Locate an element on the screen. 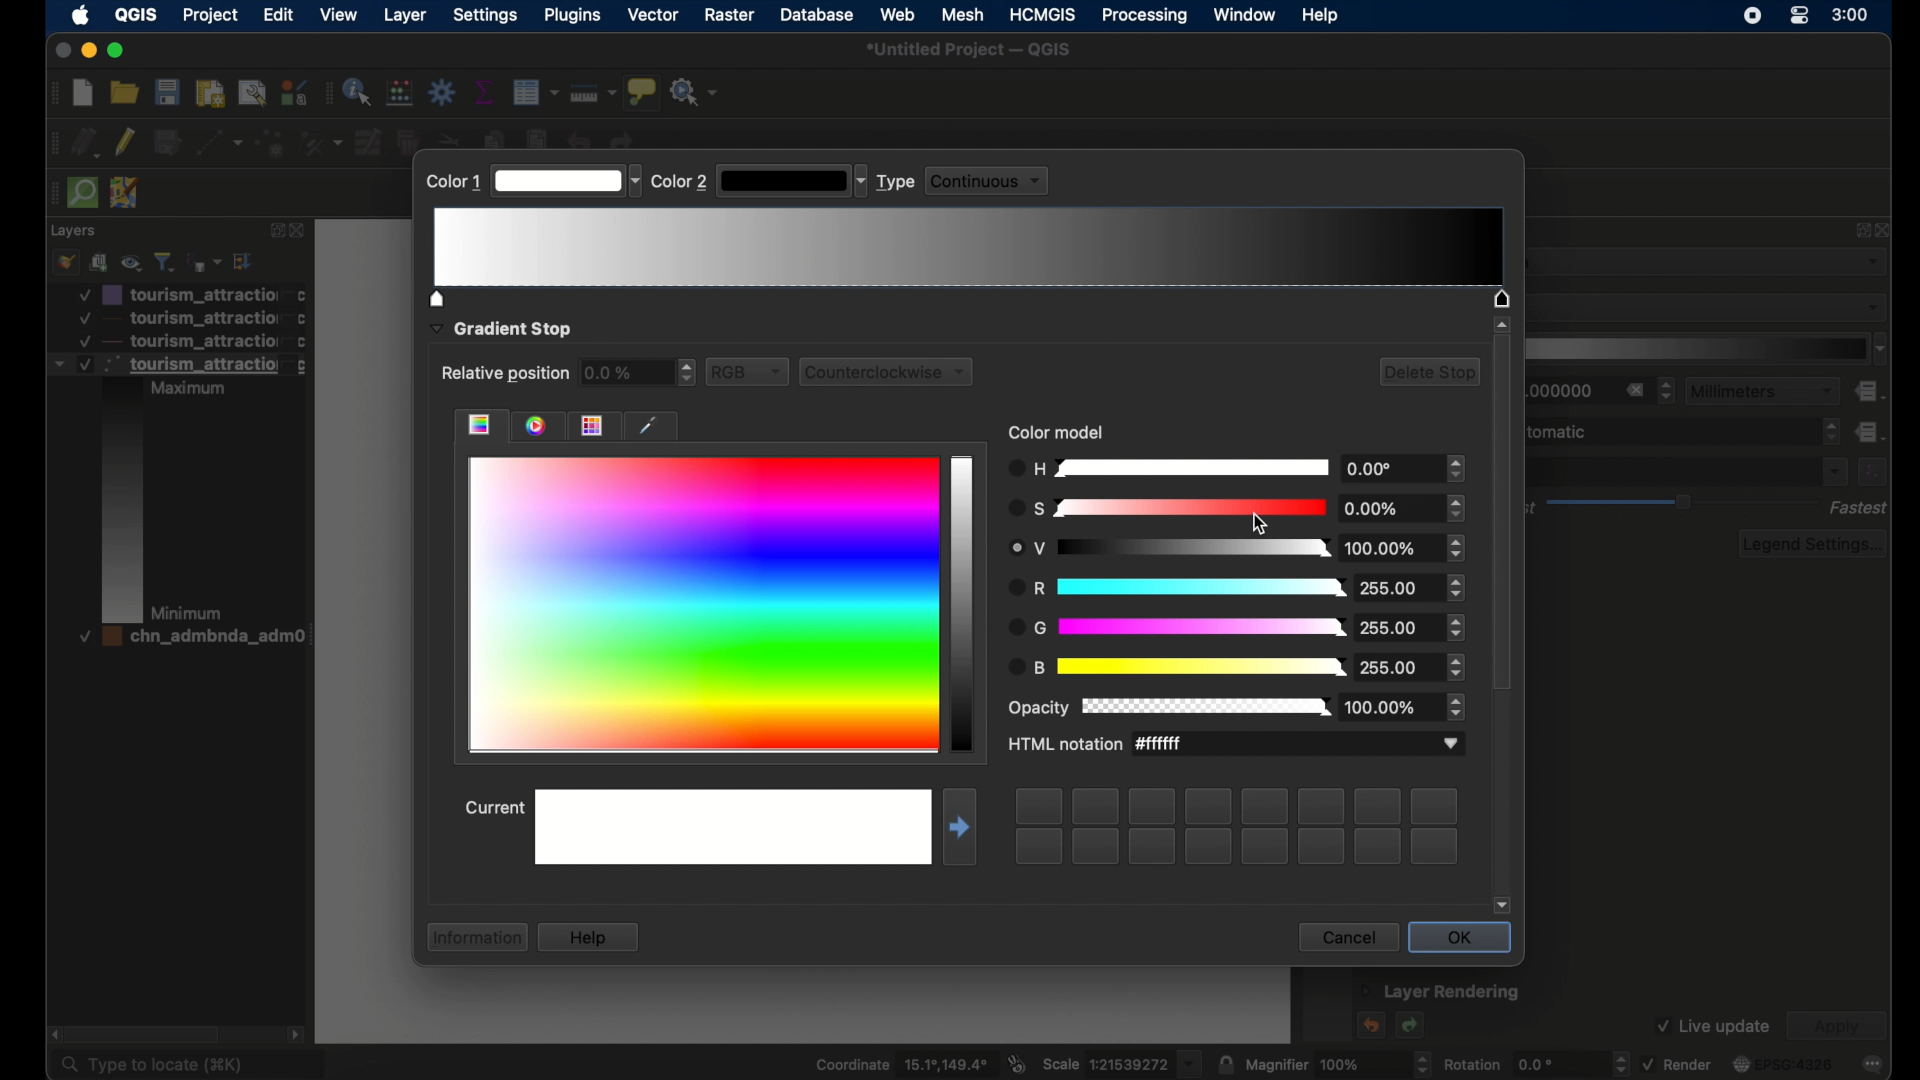 The height and width of the screenshot is (1080, 1920). relative position stepper buttons is located at coordinates (639, 373).